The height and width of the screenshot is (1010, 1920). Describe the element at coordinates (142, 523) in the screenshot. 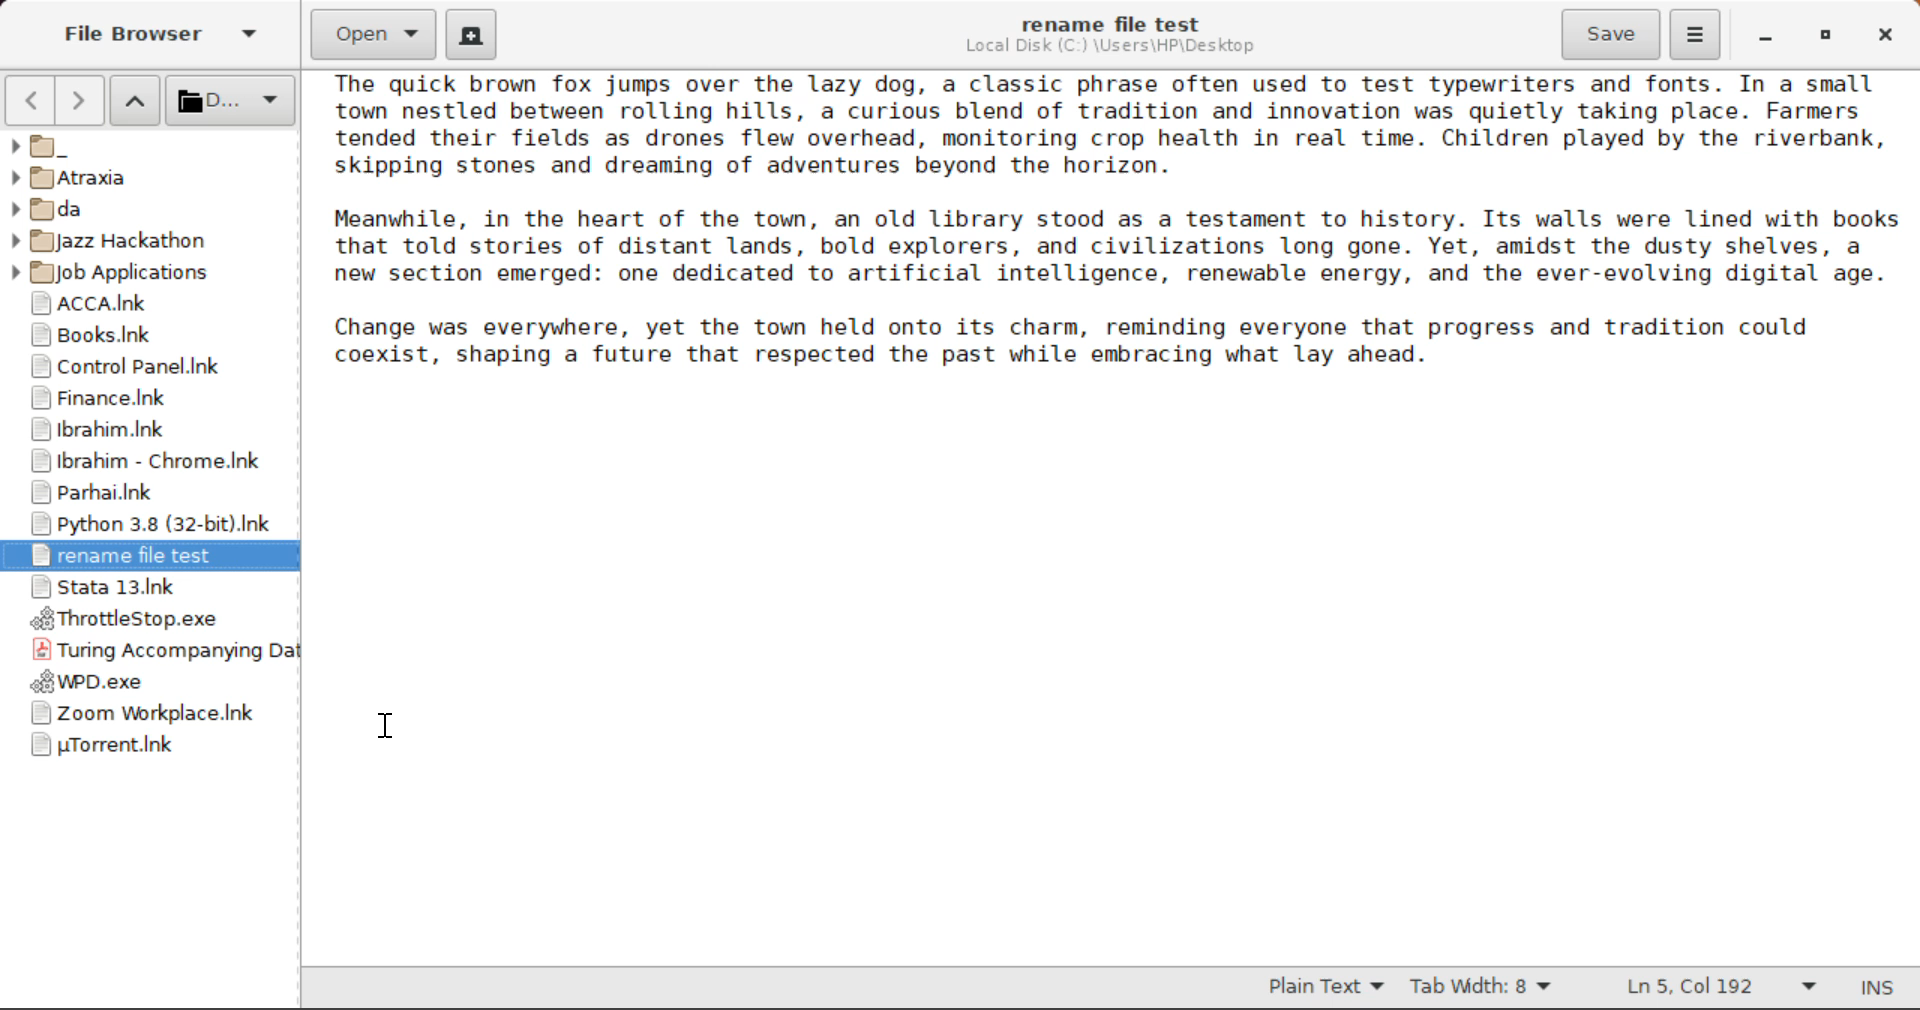

I see `Python 3.8 Application Shortcut` at that location.